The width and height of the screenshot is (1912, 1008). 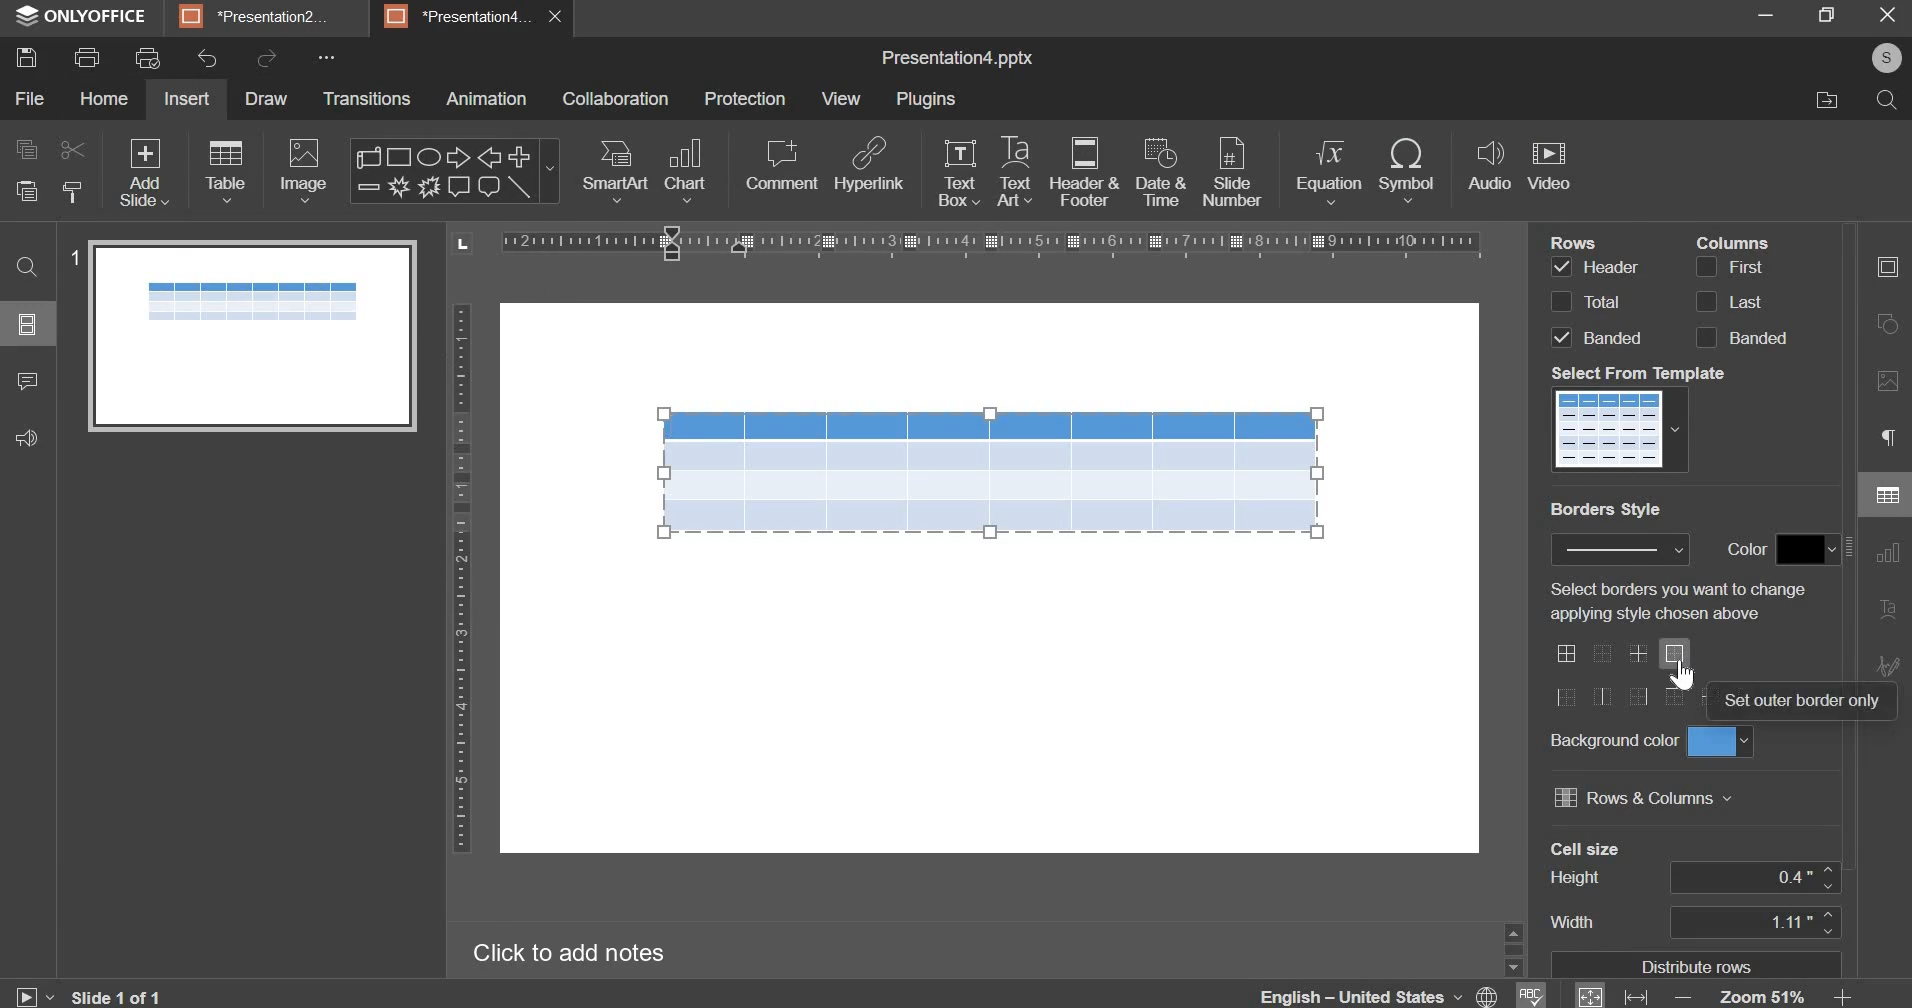 I want to click on vertical scale, so click(x=461, y=580).